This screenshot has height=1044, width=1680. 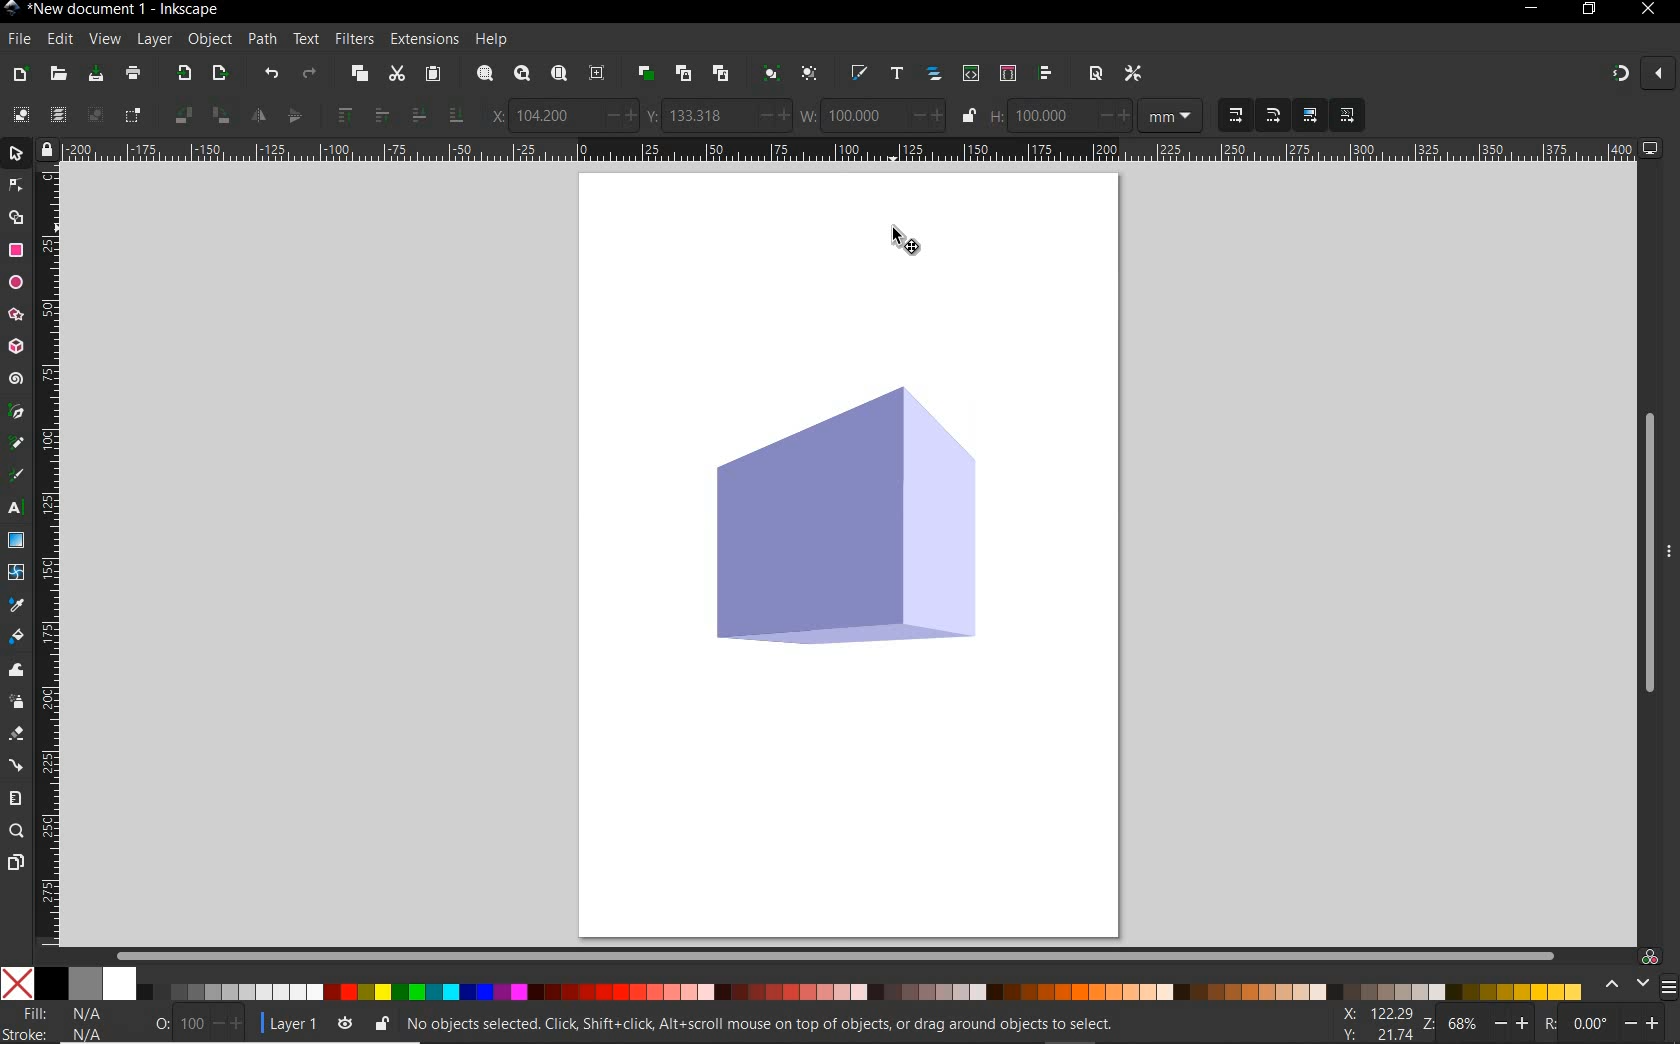 I want to click on increase/decrease, so click(x=228, y=1024).